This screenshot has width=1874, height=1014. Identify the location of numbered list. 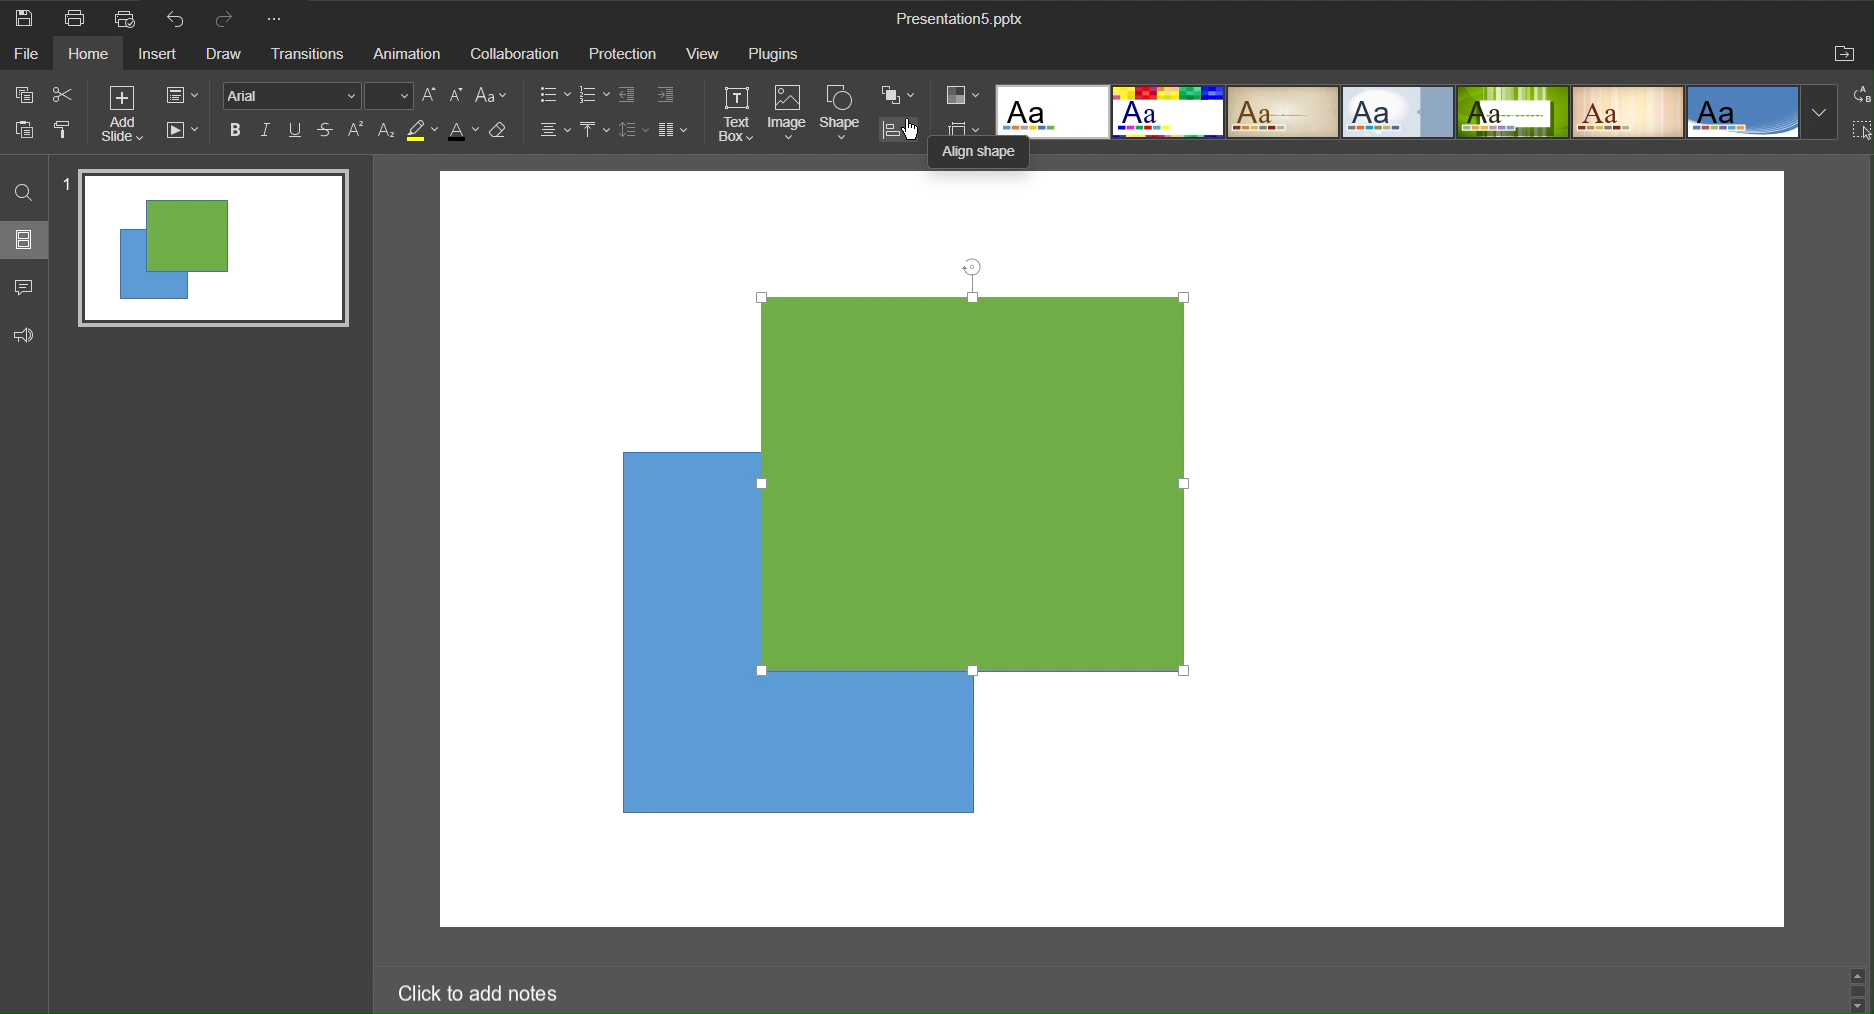
(591, 93).